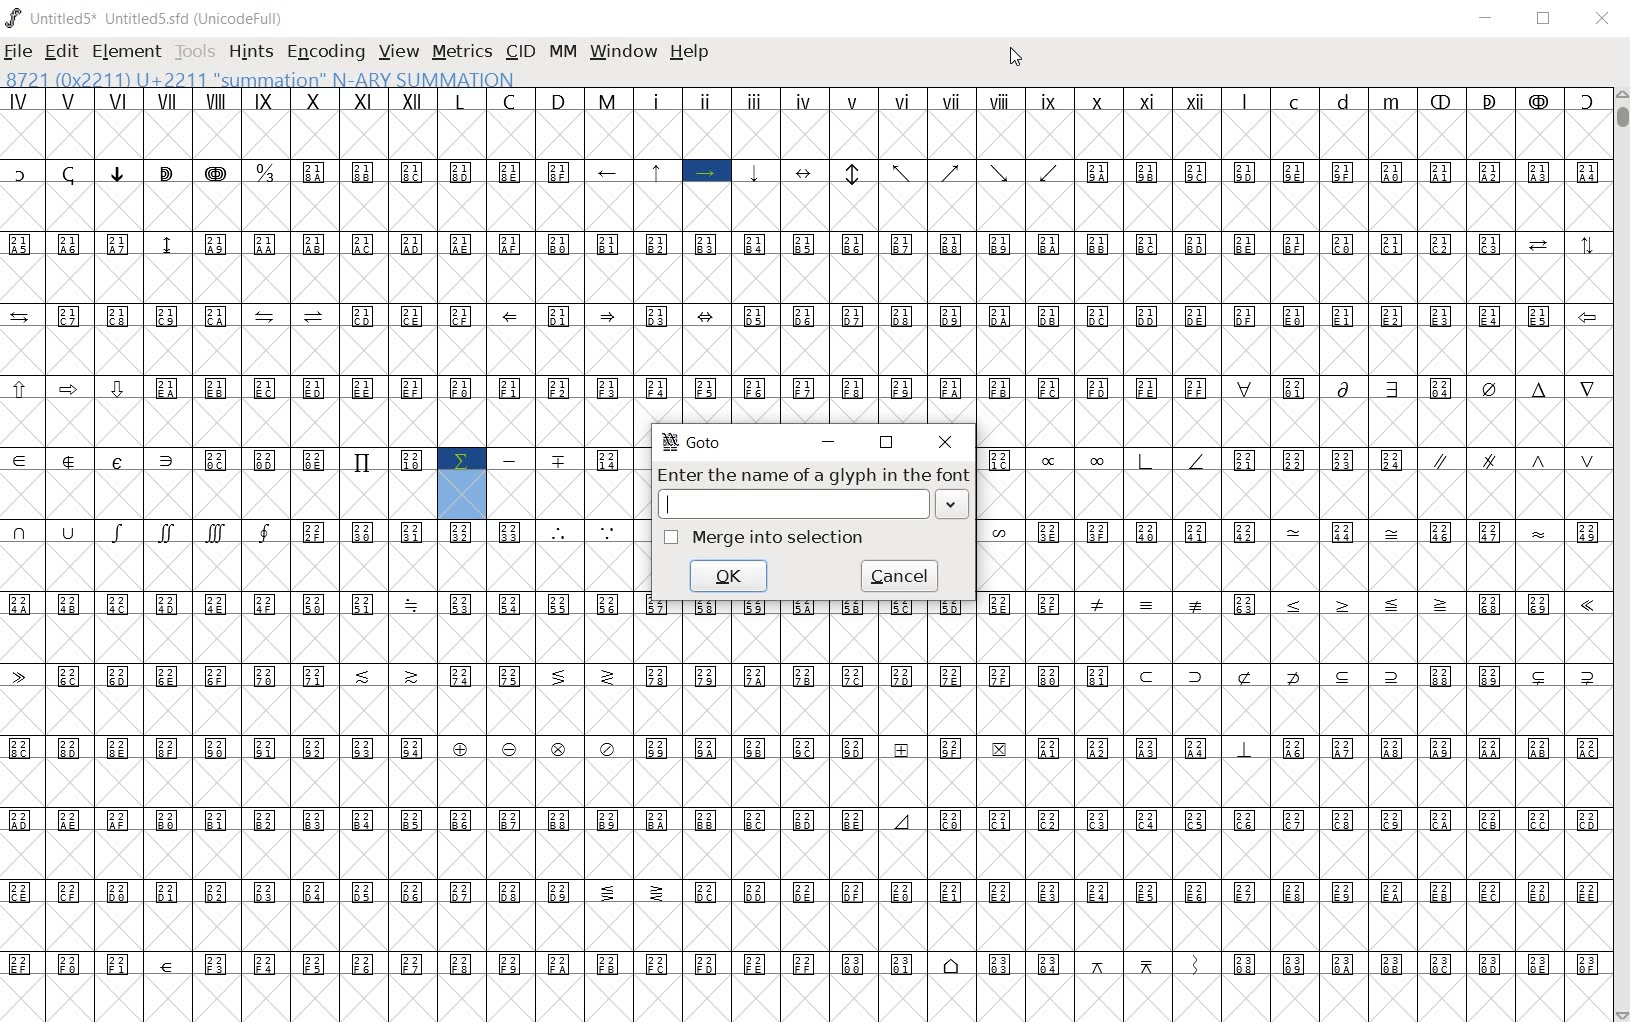 This screenshot has width=1630, height=1022. What do you see at coordinates (319, 533) in the screenshot?
I see `special symbols` at bounding box center [319, 533].